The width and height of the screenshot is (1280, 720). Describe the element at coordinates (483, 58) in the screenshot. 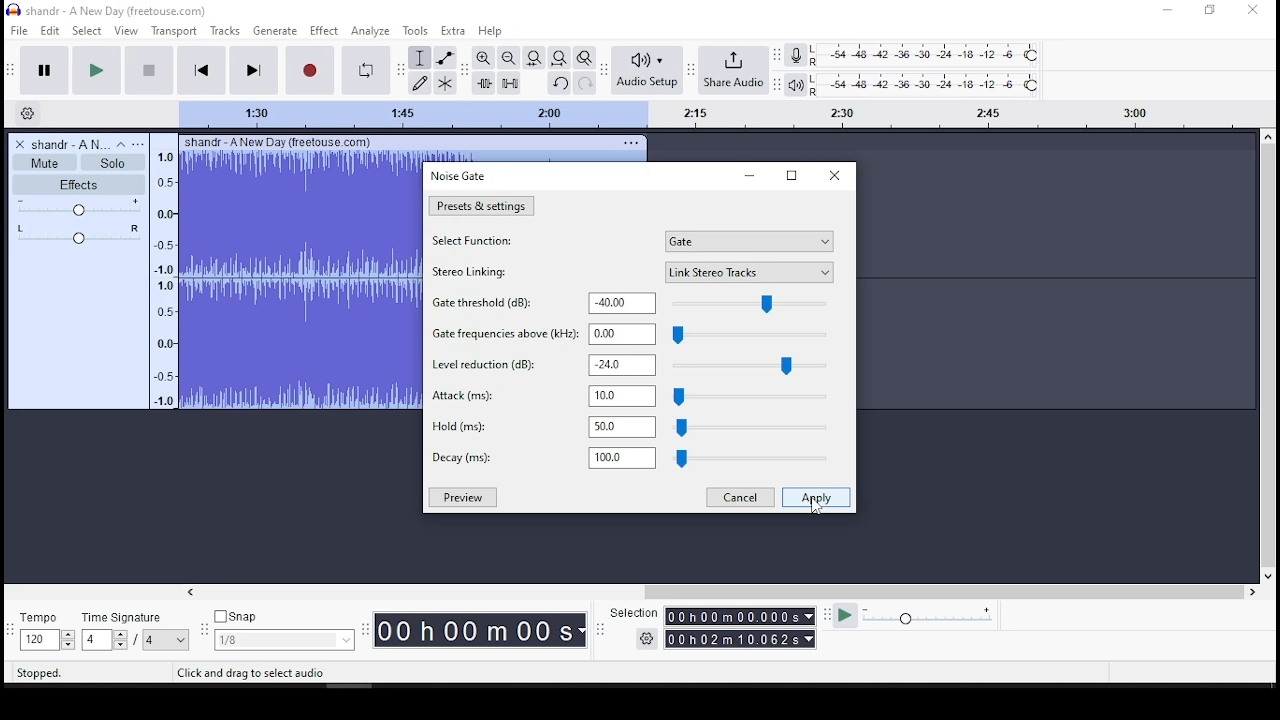

I see `zoom in` at that location.